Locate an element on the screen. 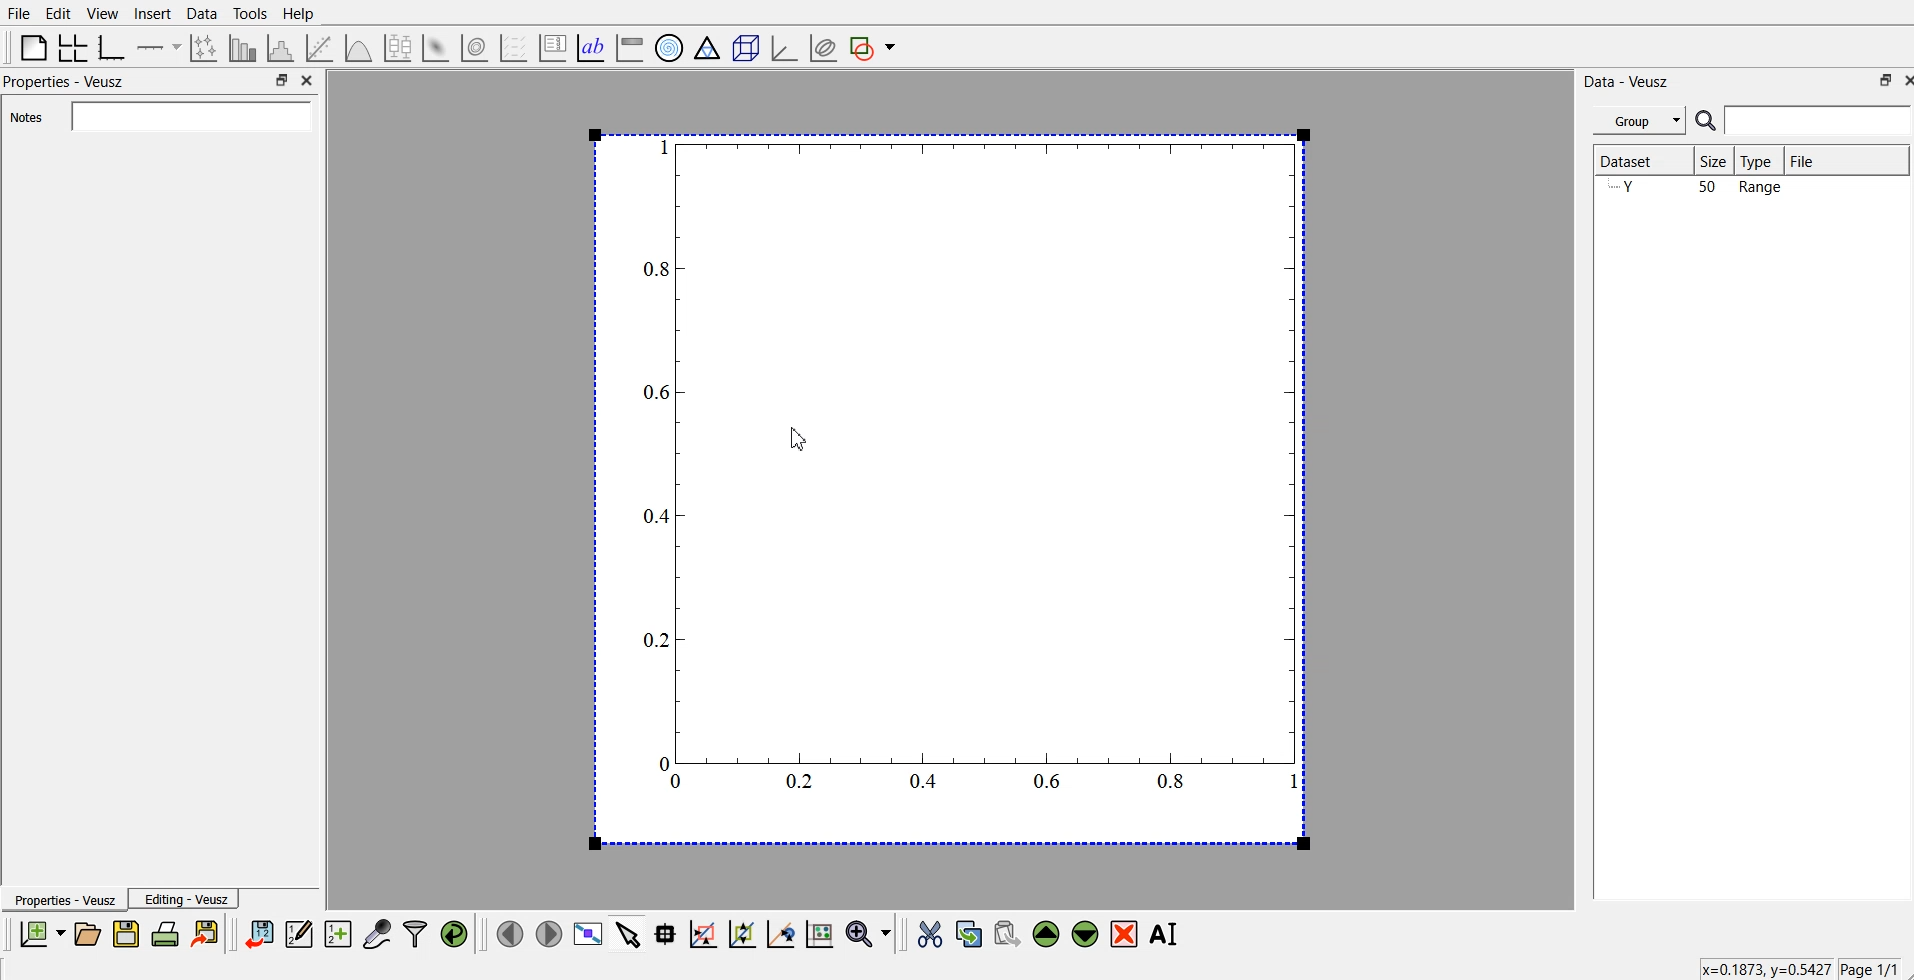 Image resolution: width=1914 pixels, height=980 pixels. import data points is located at coordinates (260, 935).